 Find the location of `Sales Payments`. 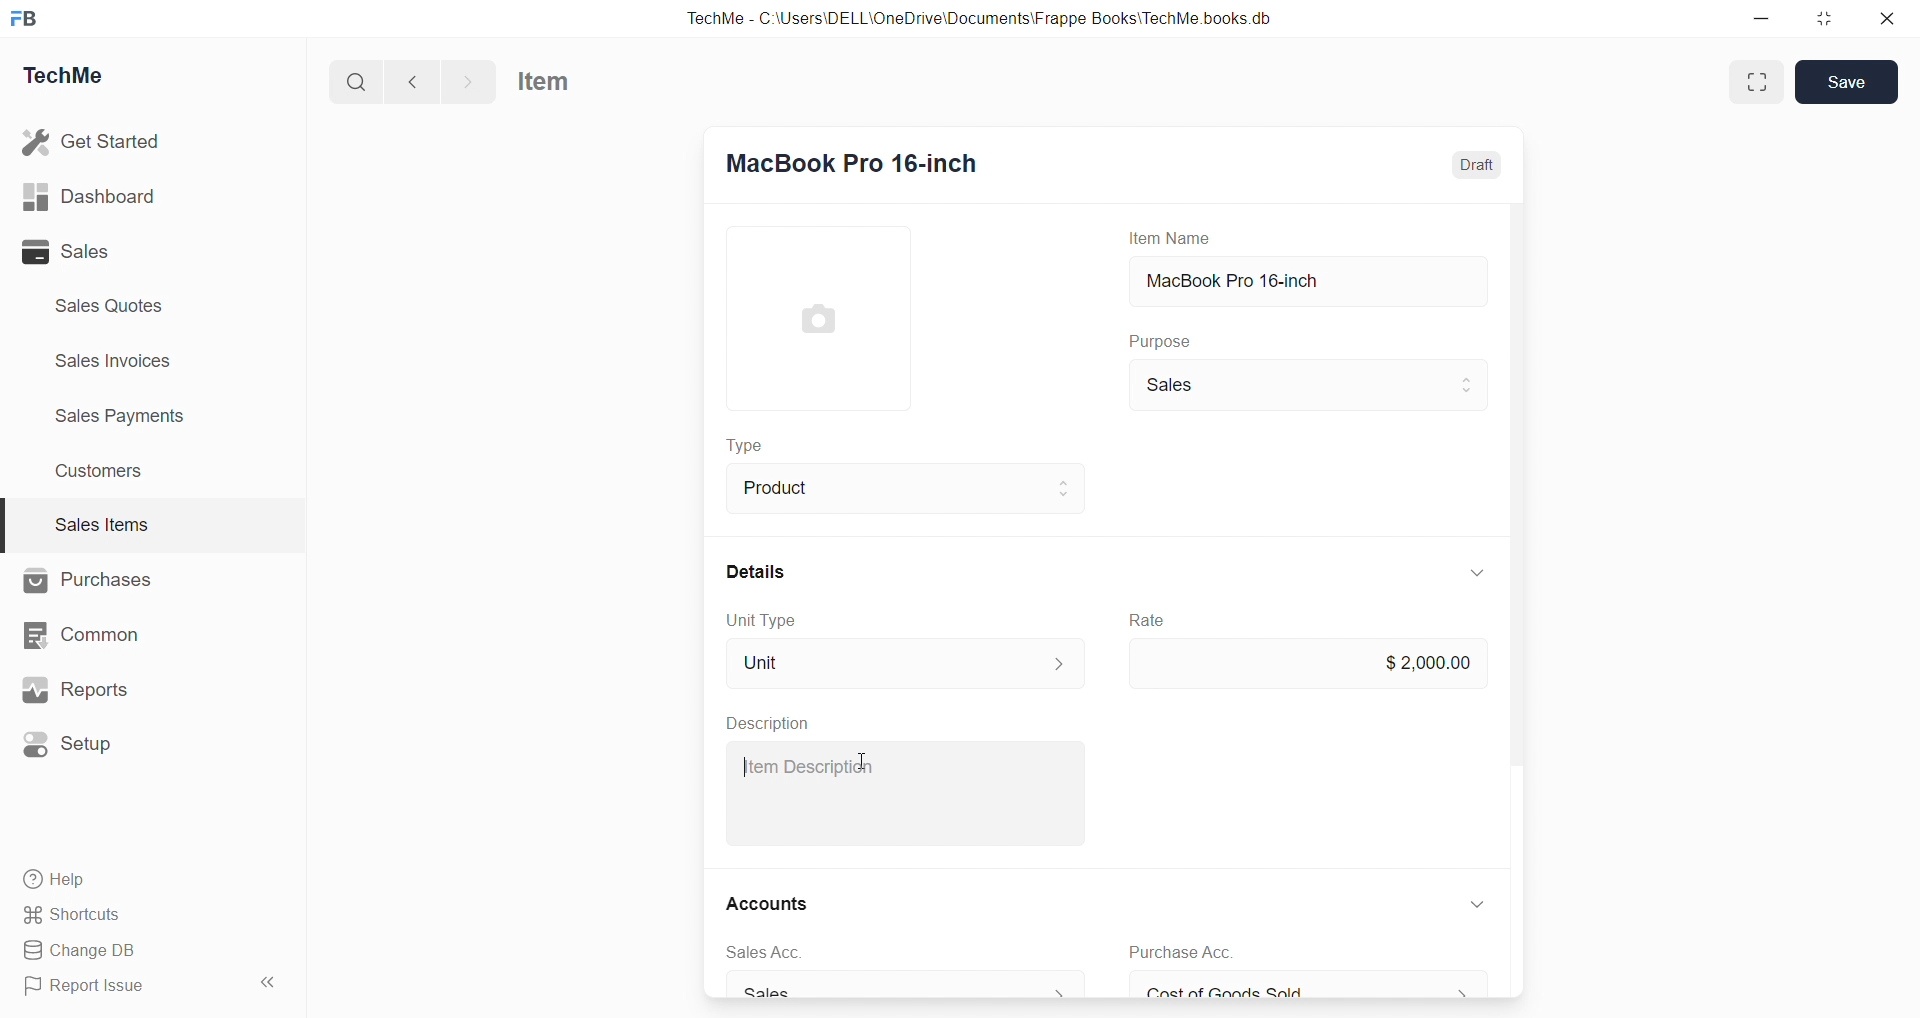

Sales Payments is located at coordinates (122, 416).